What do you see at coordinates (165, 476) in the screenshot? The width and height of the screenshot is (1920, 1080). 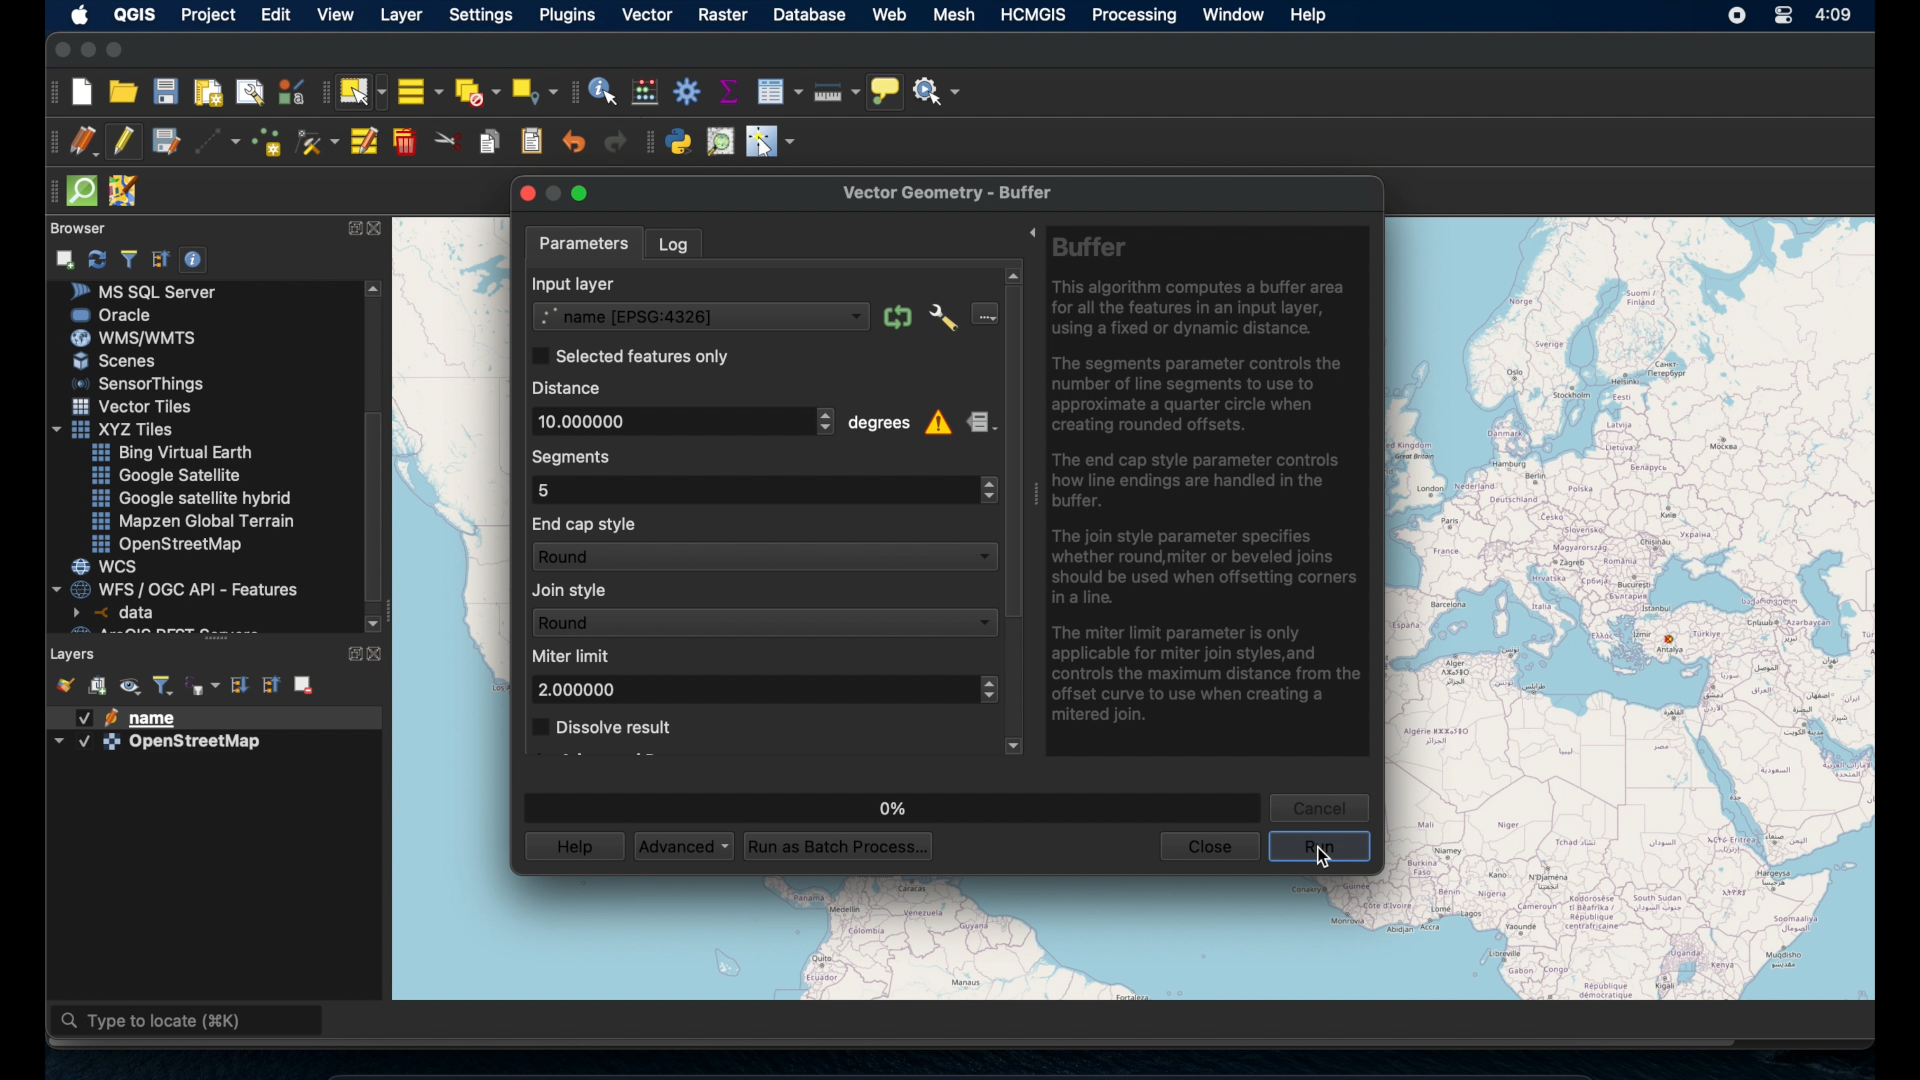 I see `google satellite` at bounding box center [165, 476].